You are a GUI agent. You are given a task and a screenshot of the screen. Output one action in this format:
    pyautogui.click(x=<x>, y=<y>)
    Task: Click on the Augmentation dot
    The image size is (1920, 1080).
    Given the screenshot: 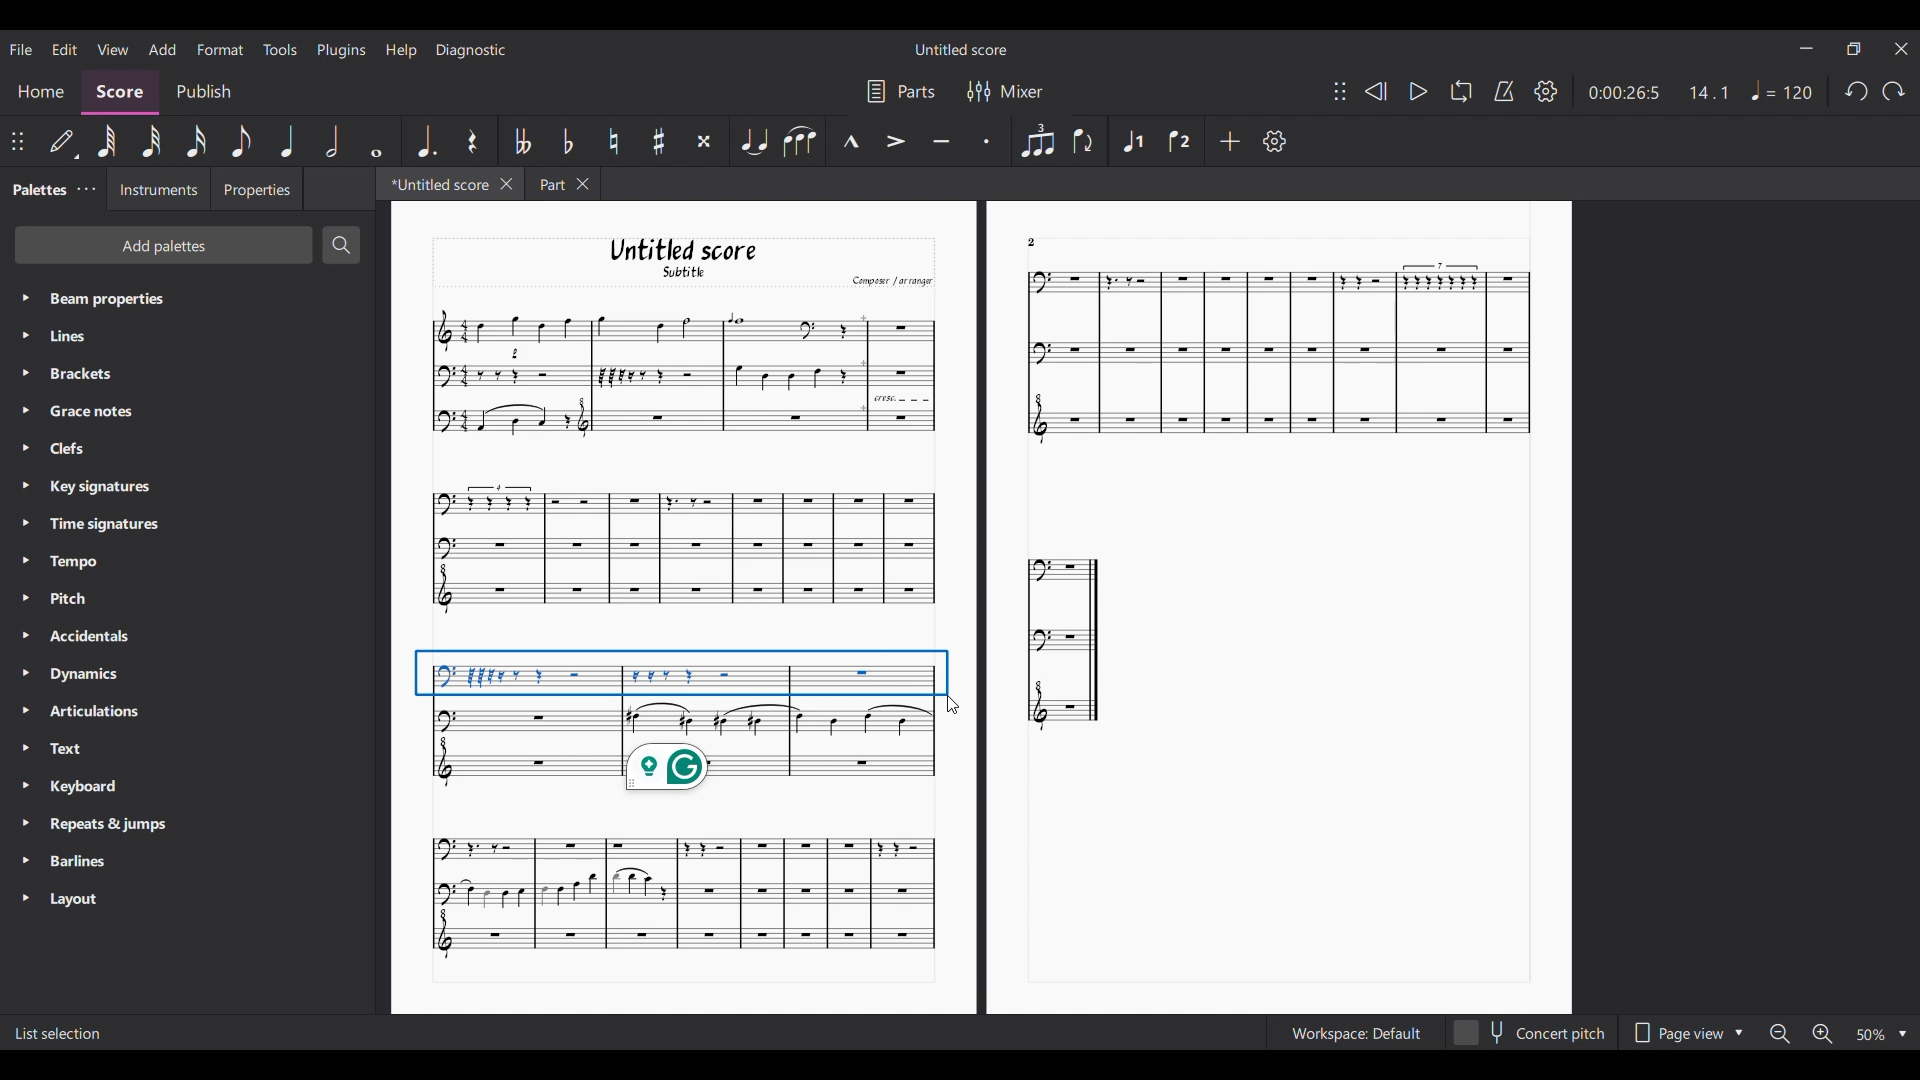 What is the action you would take?
    pyautogui.click(x=426, y=140)
    